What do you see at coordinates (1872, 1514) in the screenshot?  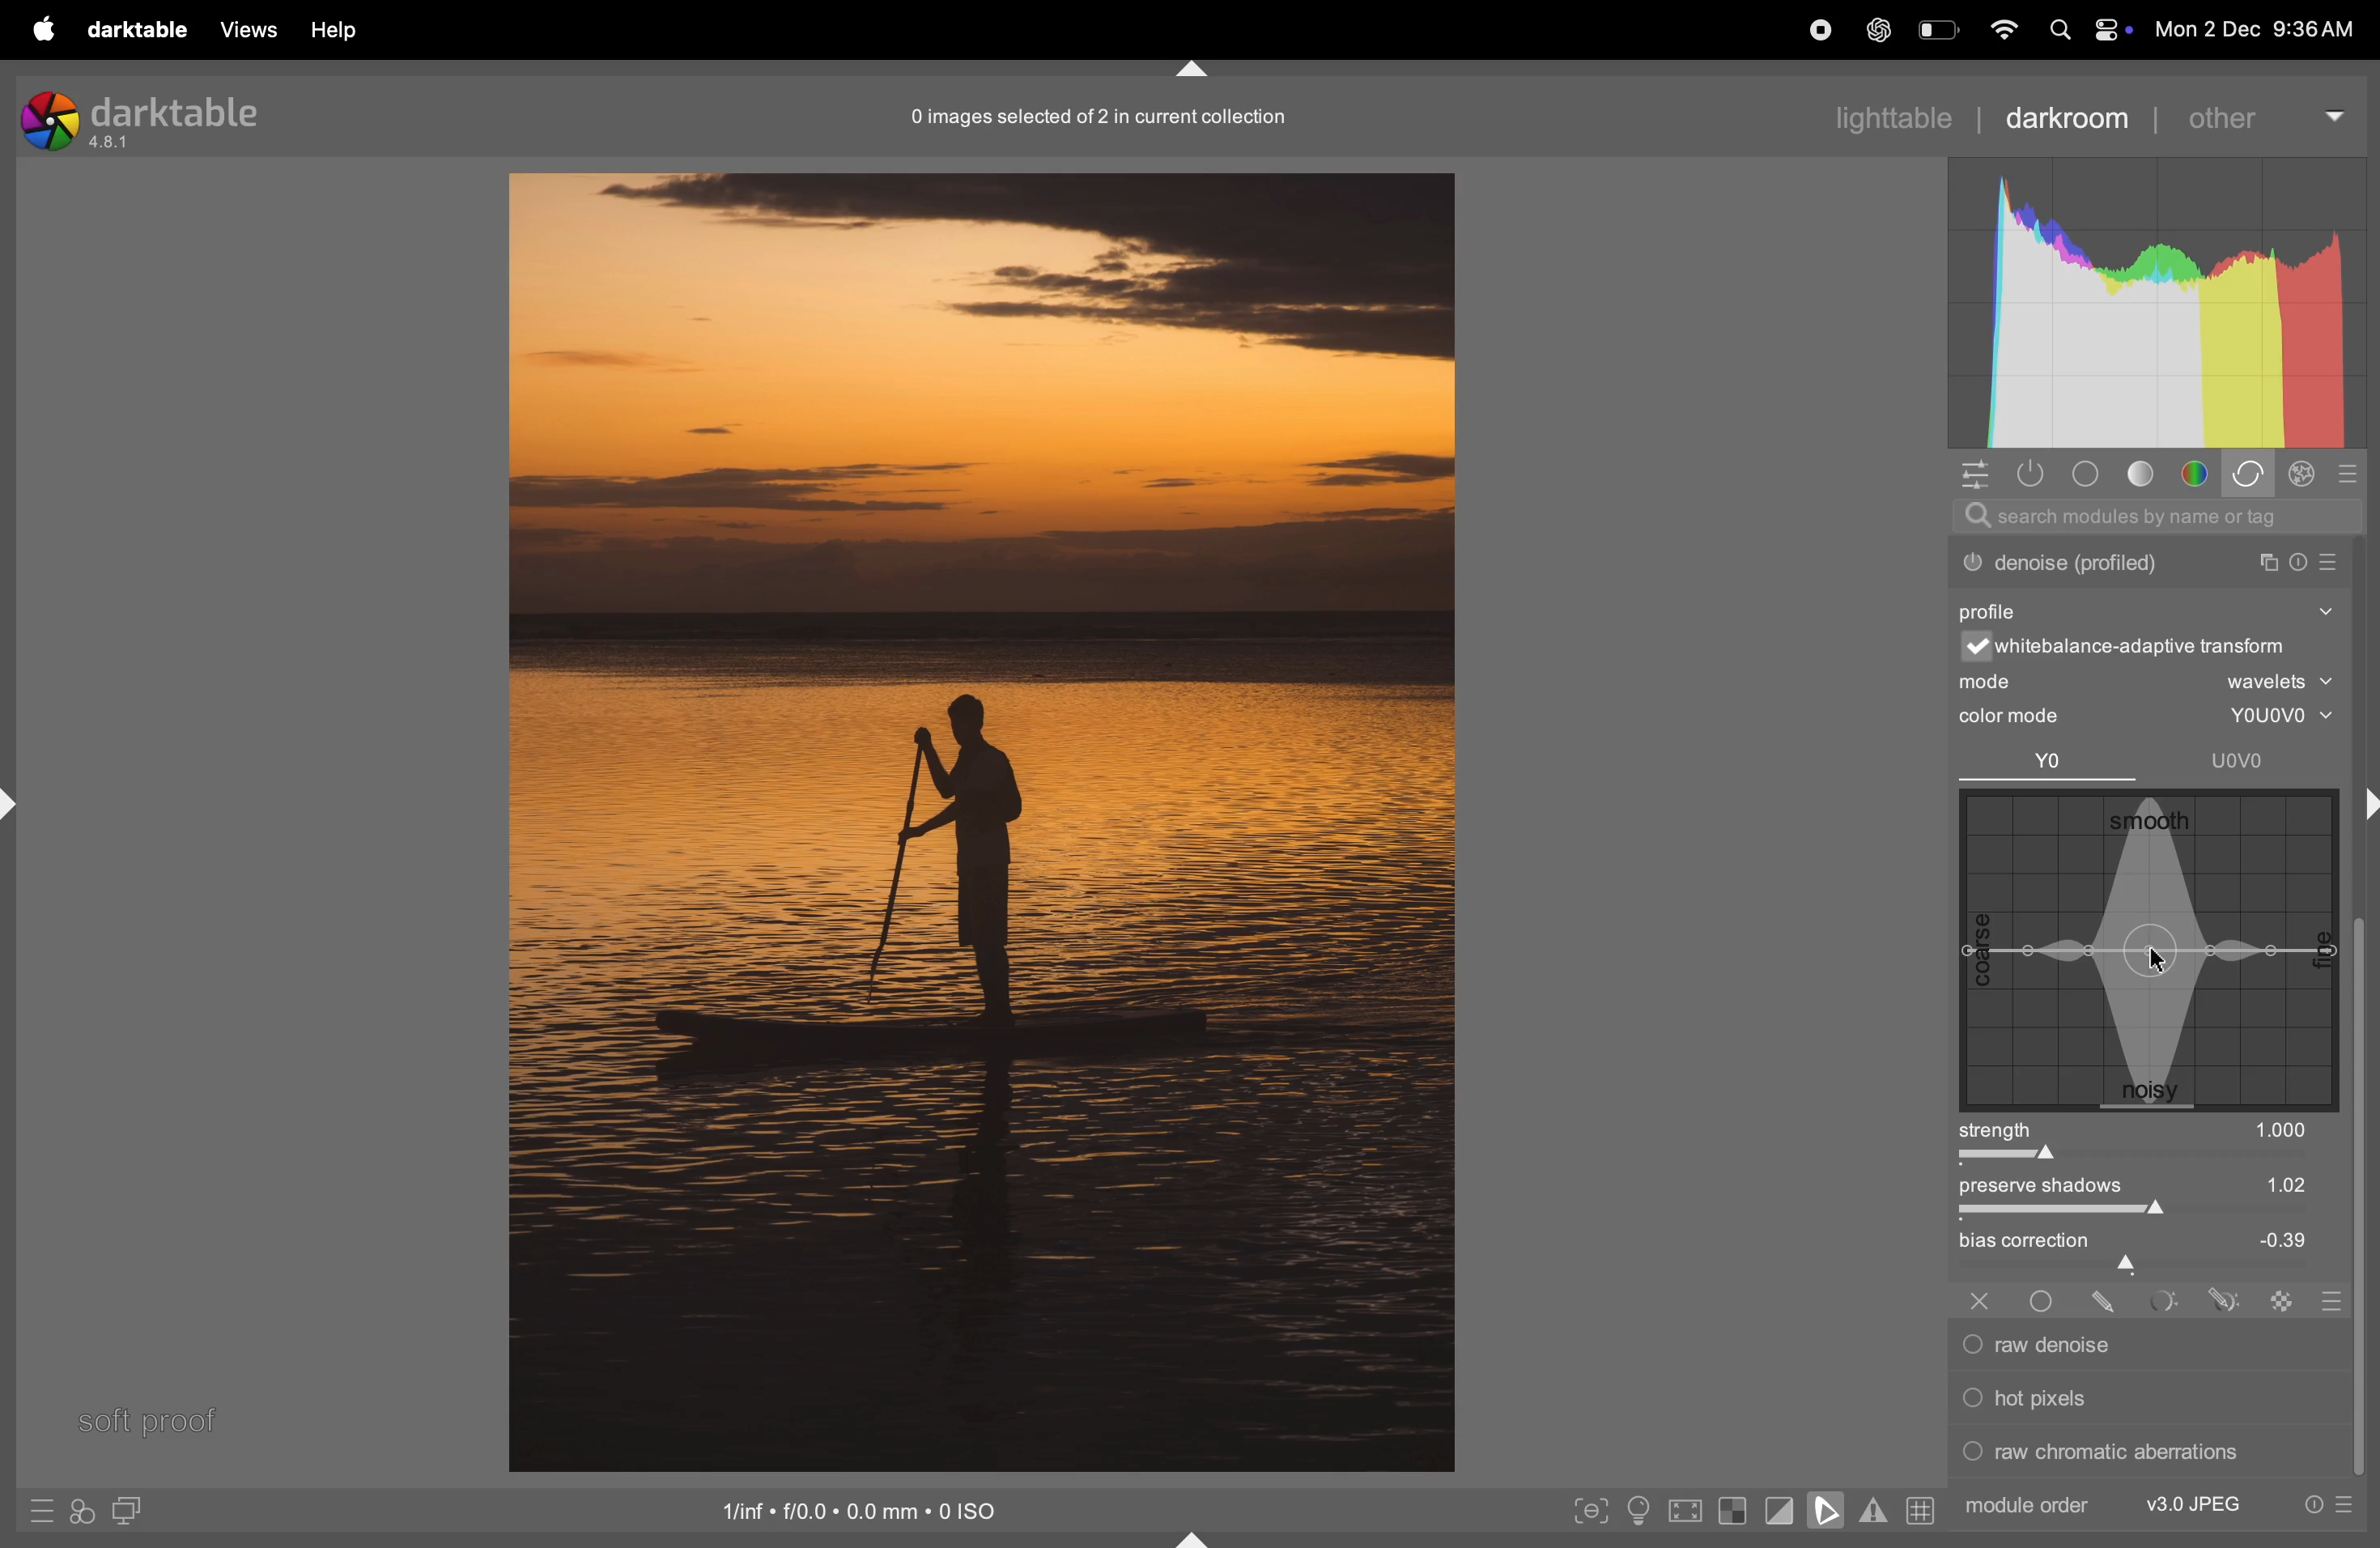 I see `toggle gamut checking` at bounding box center [1872, 1514].